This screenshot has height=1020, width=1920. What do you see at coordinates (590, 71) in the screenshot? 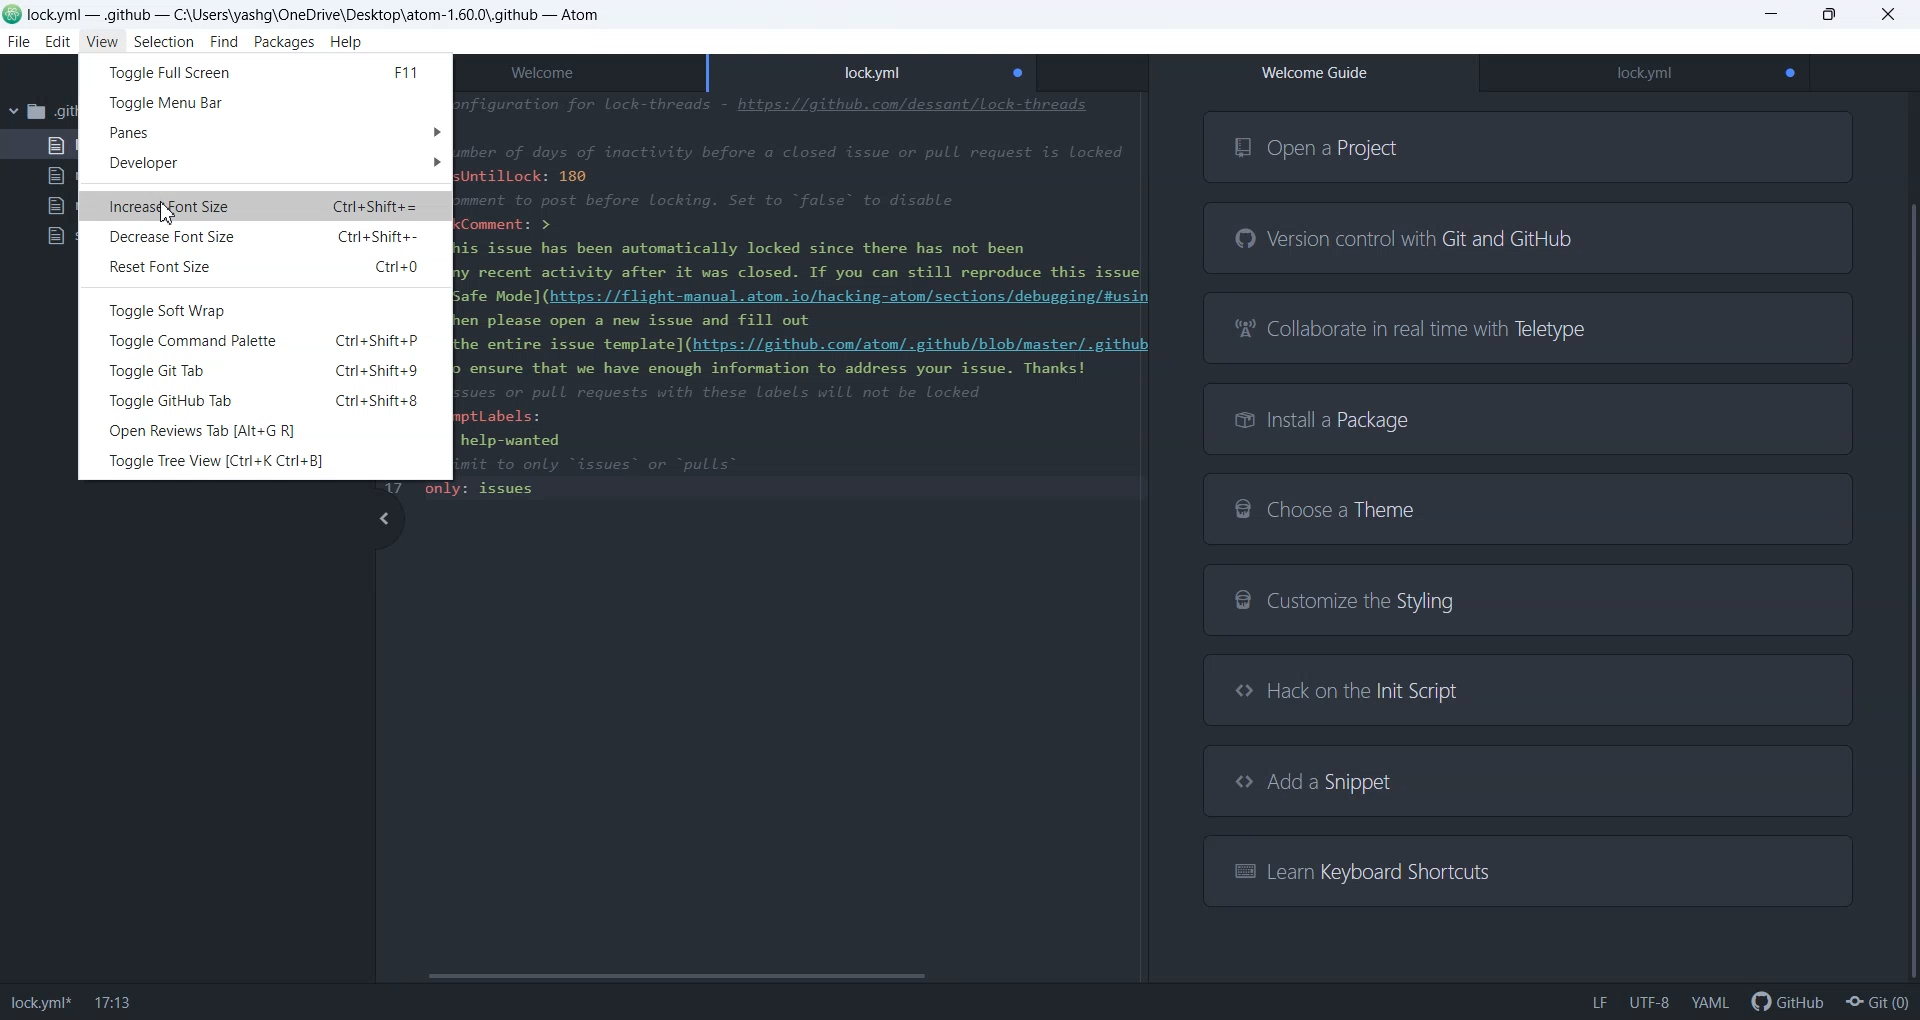
I see `Welcome ` at bounding box center [590, 71].